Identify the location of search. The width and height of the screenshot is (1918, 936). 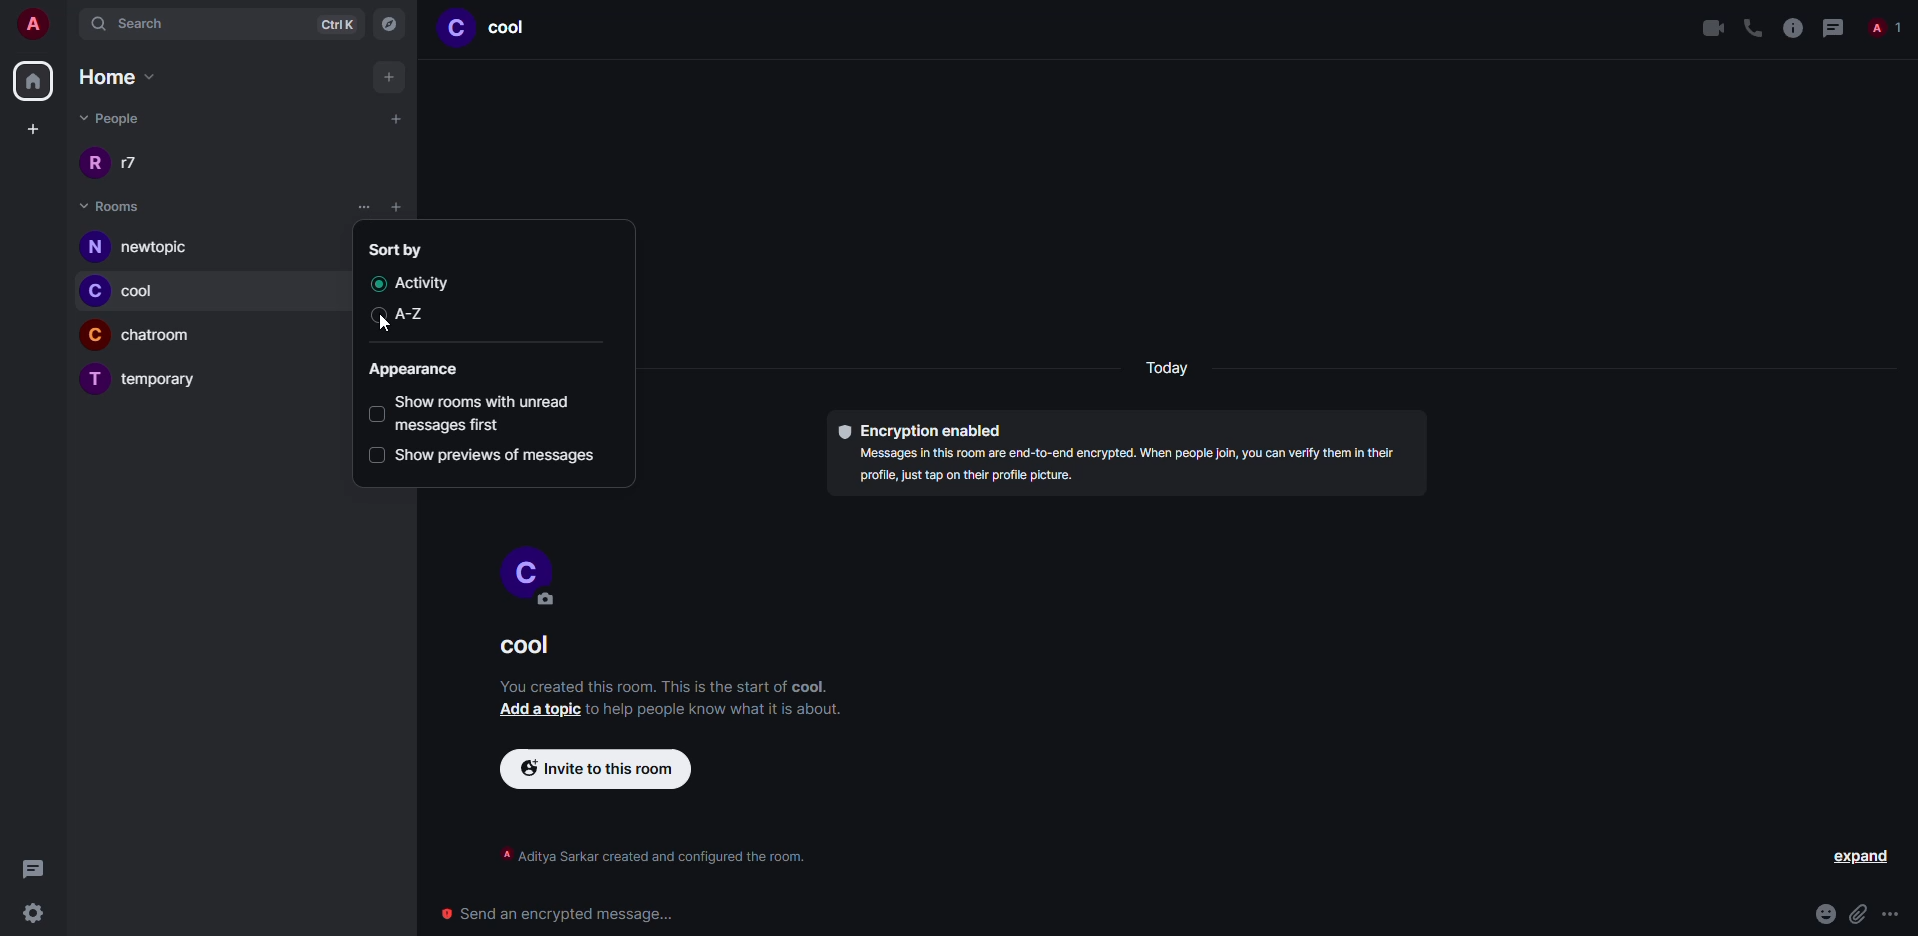
(148, 25).